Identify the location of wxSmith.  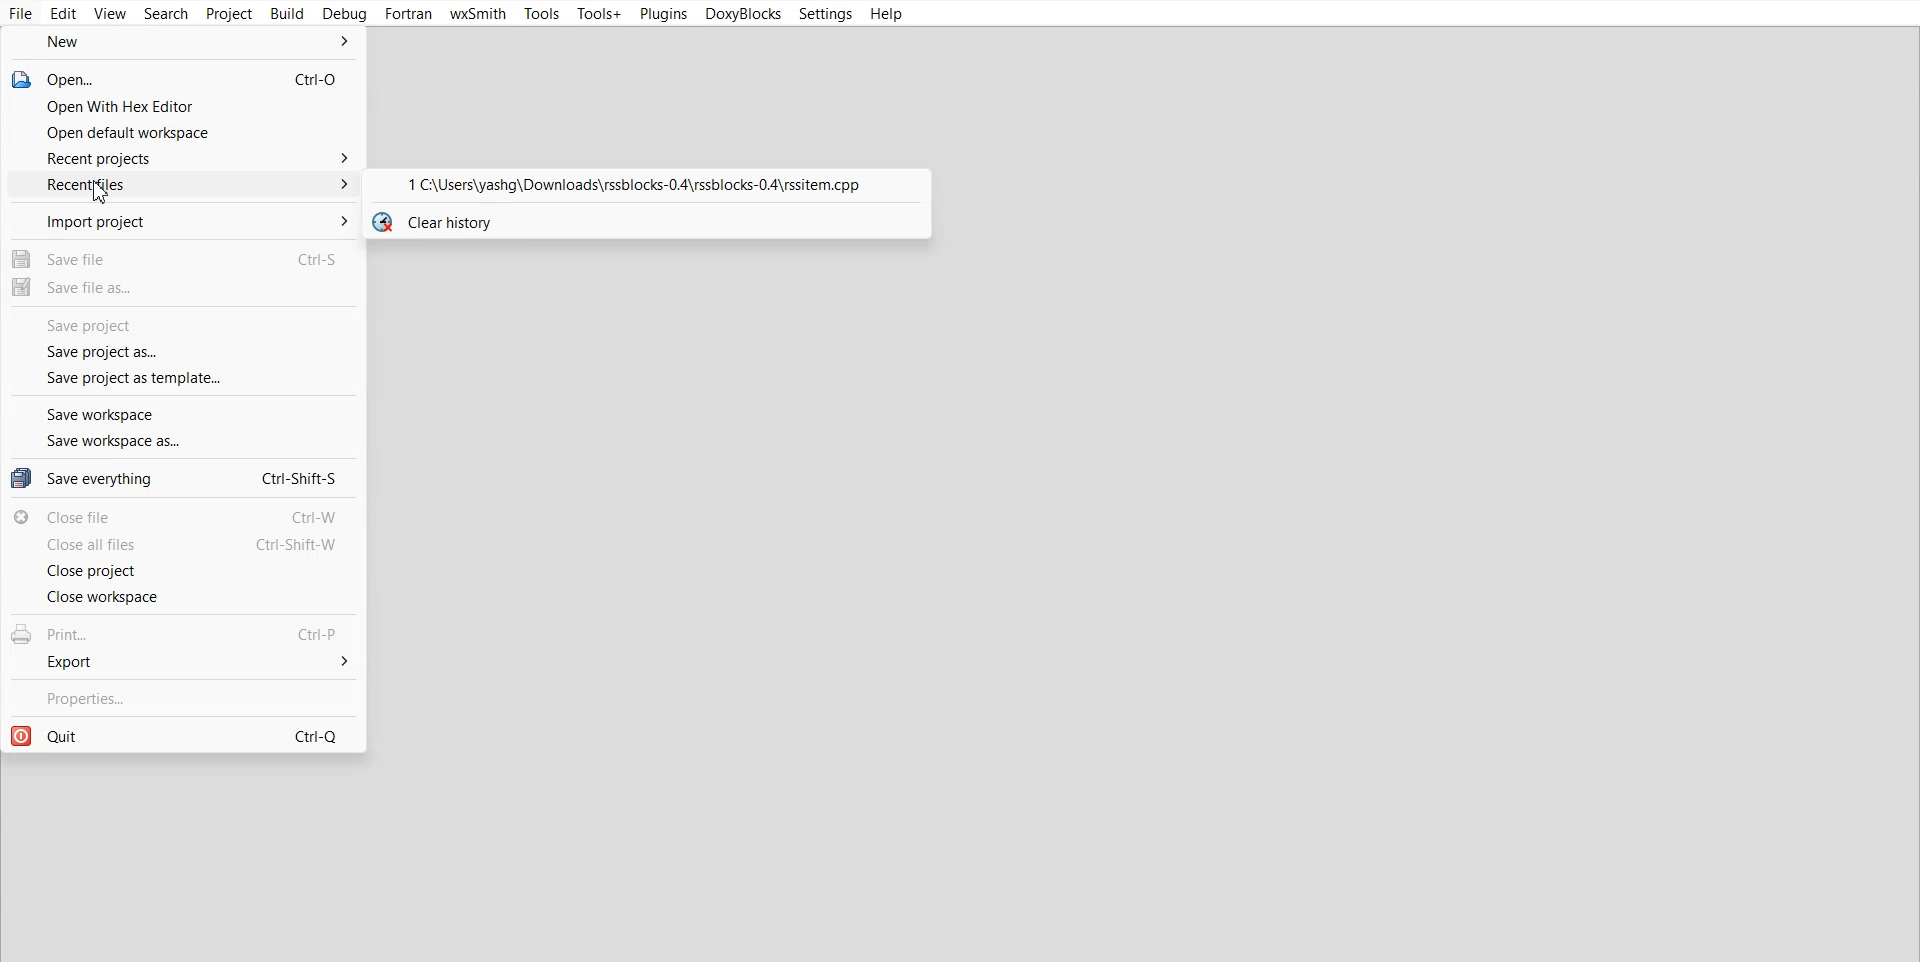
(477, 14).